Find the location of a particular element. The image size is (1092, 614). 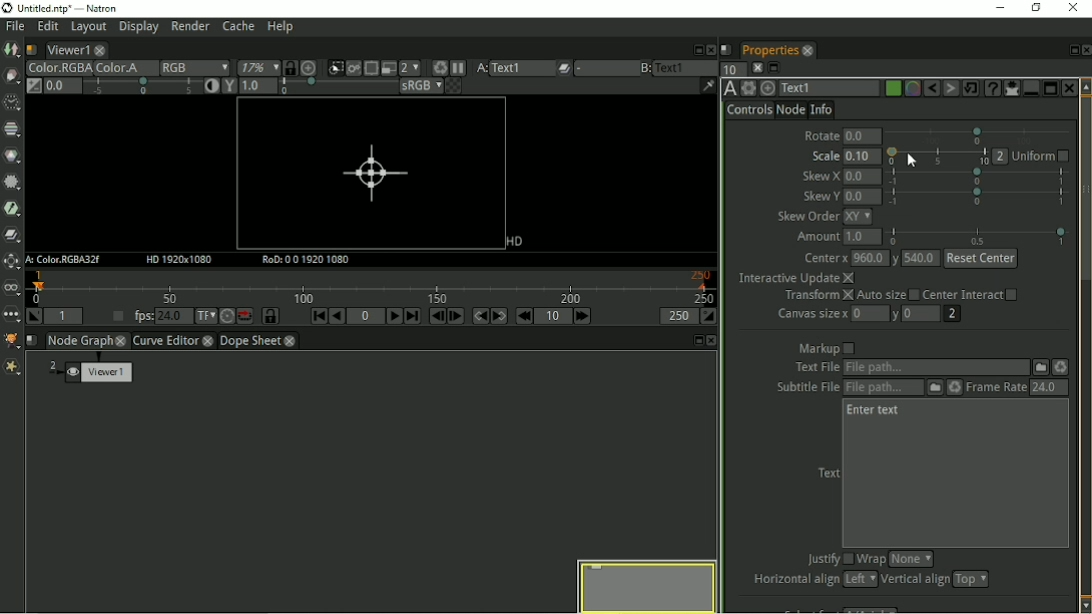

Other is located at coordinates (11, 315).